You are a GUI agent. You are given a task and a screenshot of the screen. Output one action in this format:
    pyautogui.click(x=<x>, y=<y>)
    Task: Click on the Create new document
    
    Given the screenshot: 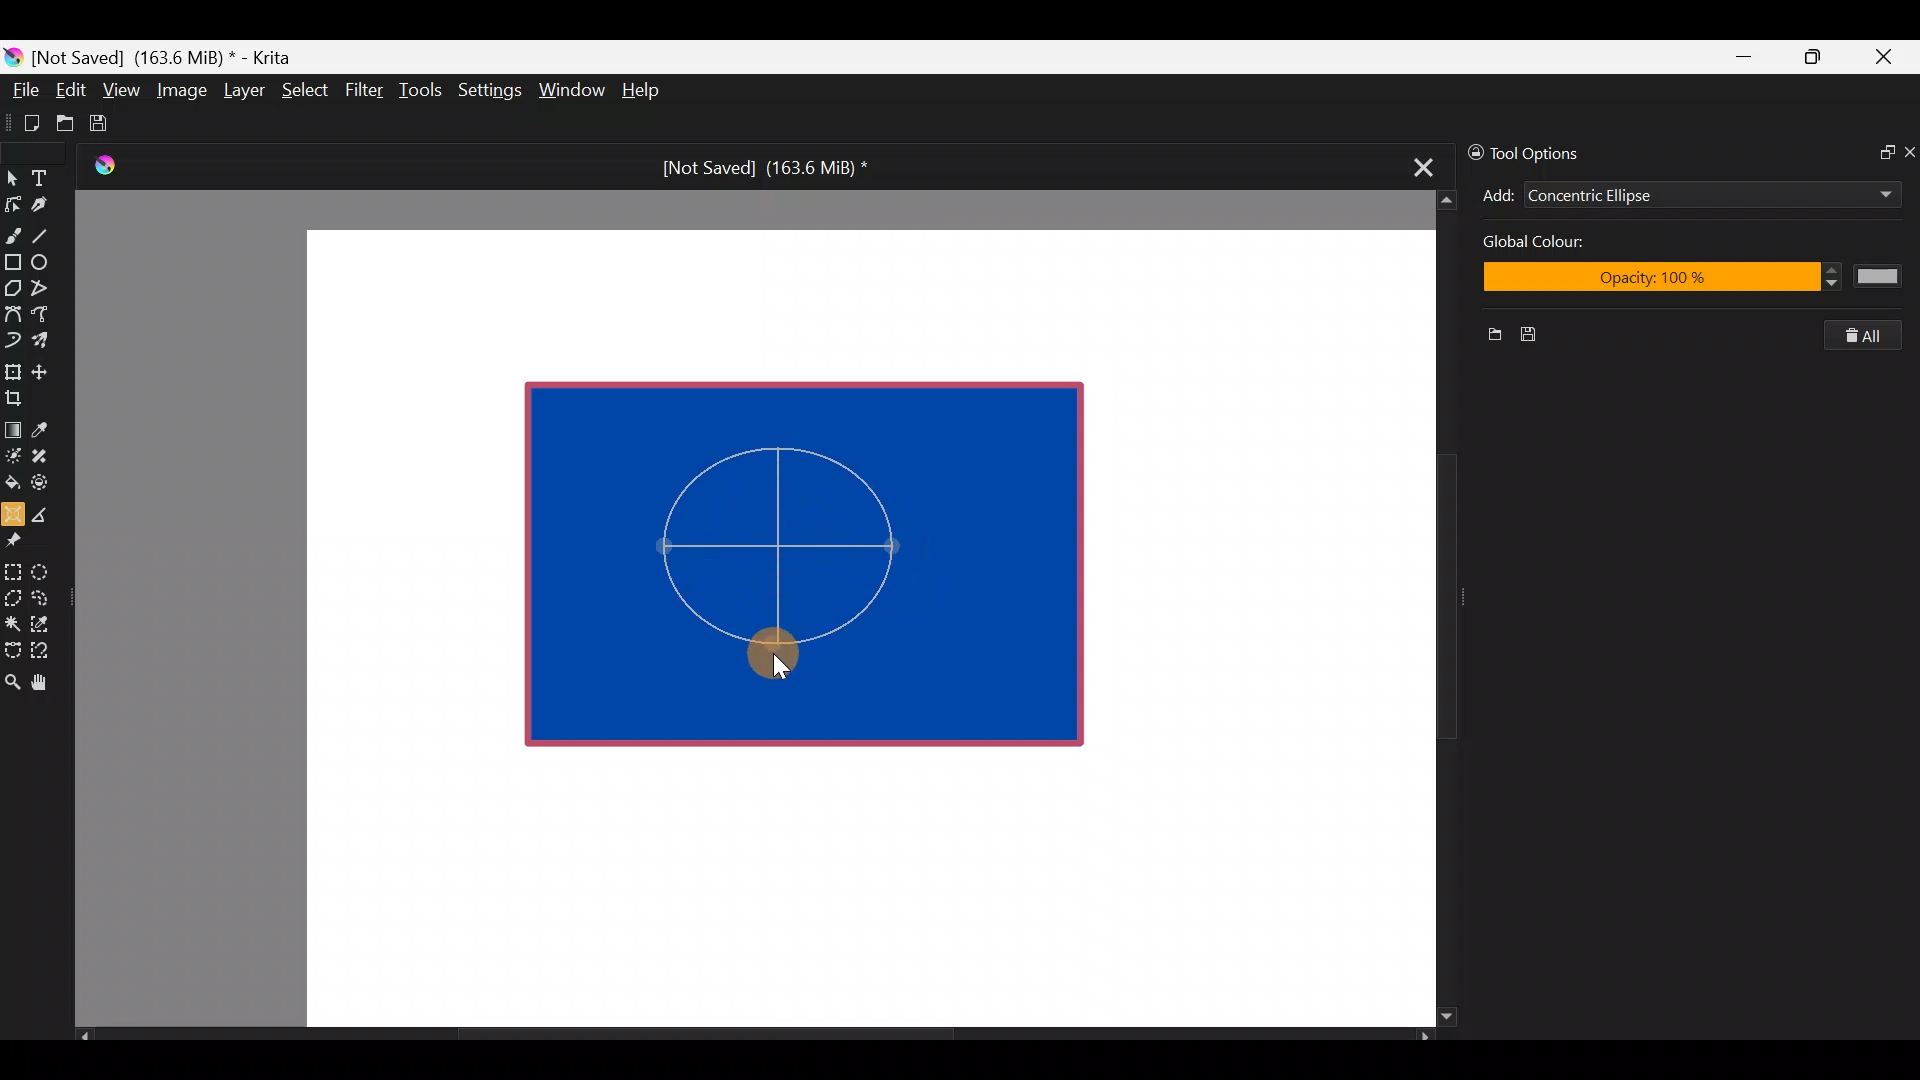 What is the action you would take?
    pyautogui.click(x=25, y=123)
    